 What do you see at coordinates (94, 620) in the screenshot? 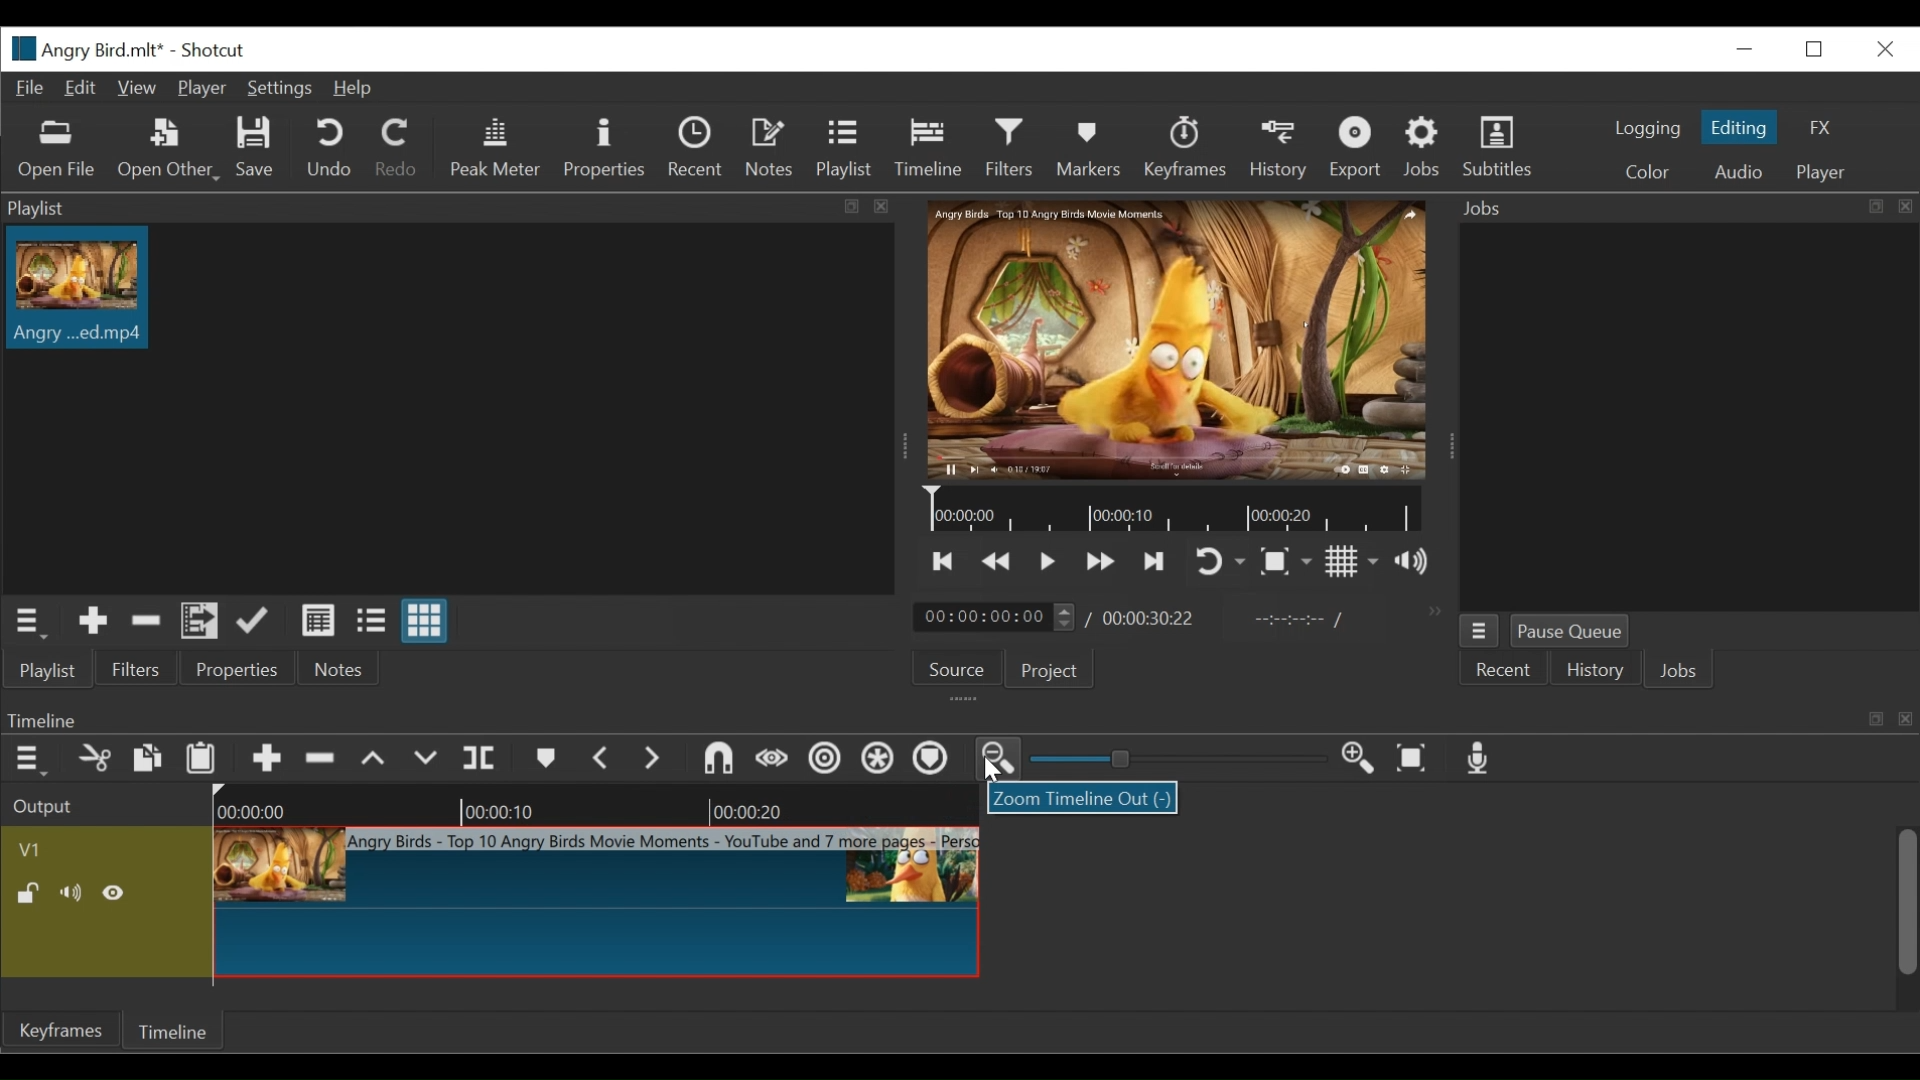
I see `Add the Source to the playlist` at bounding box center [94, 620].